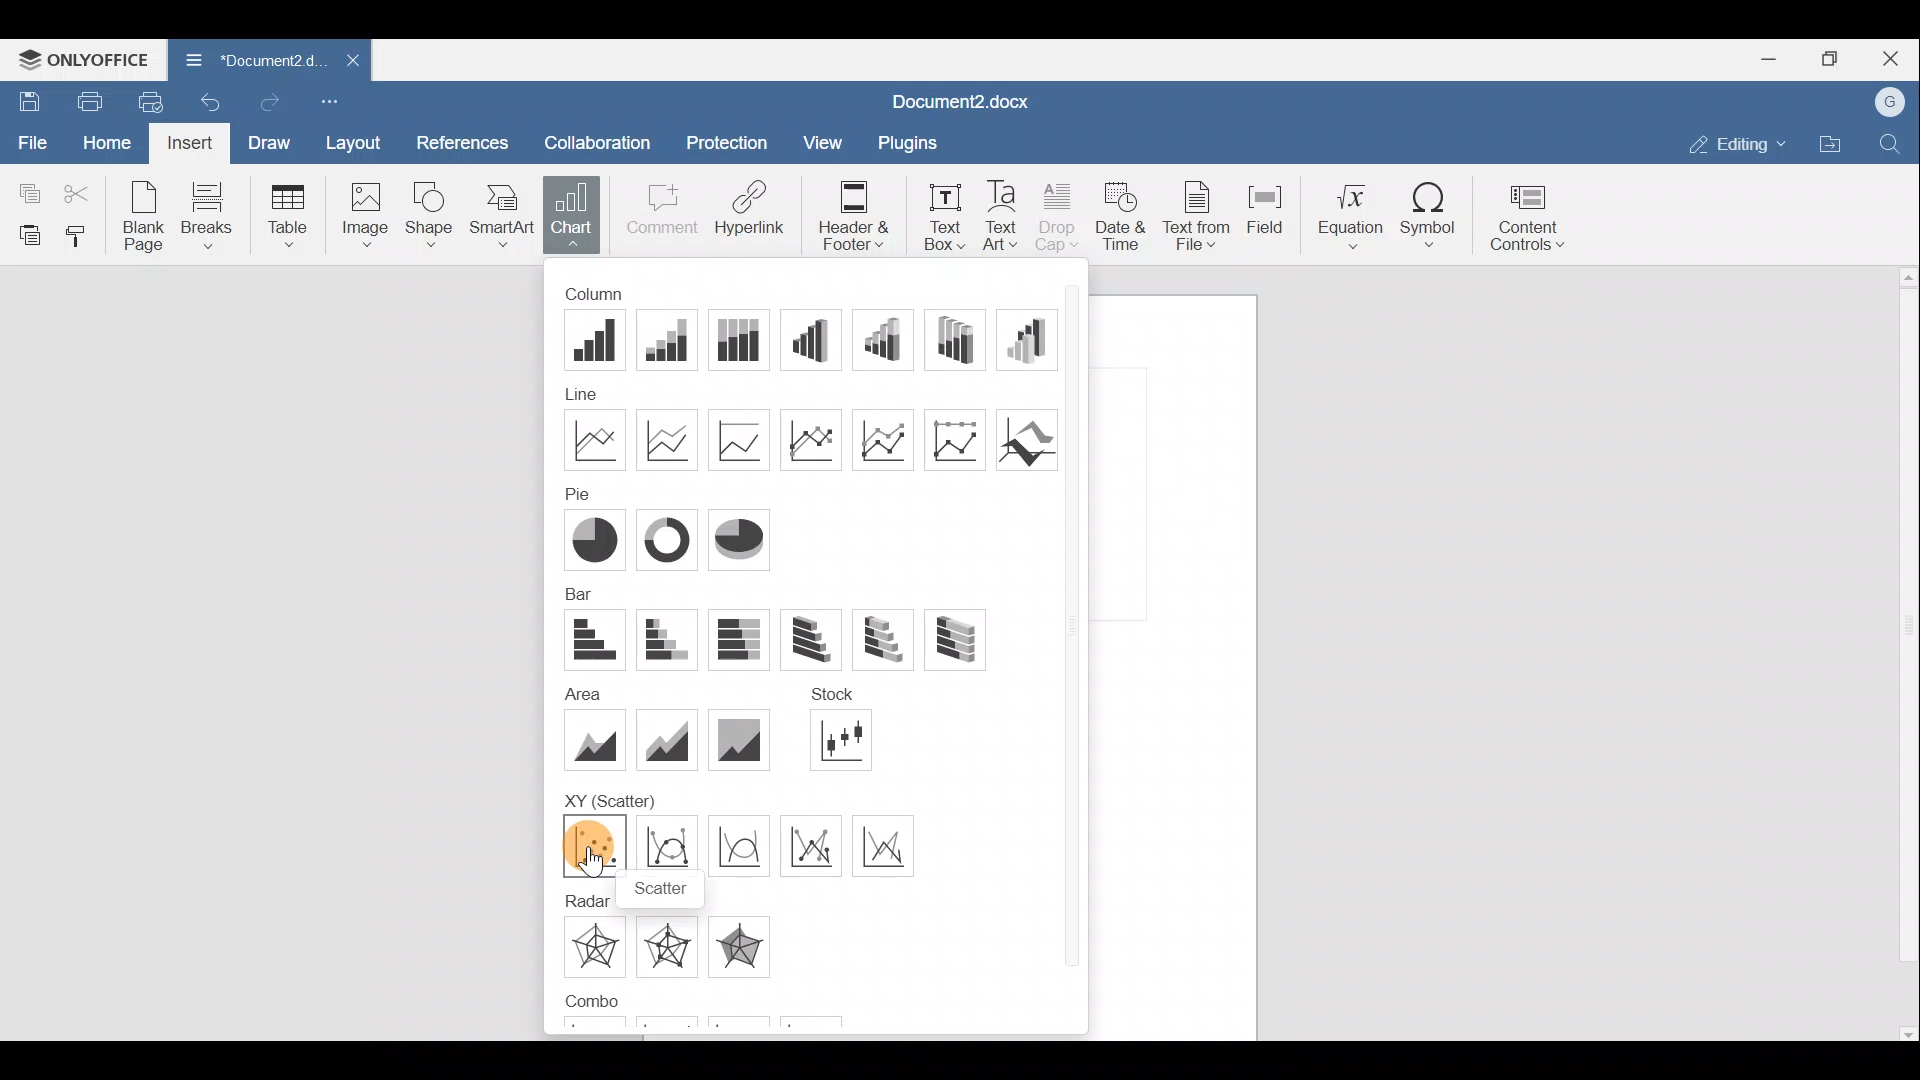 Image resolution: width=1920 pixels, height=1080 pixels. What do you see at coordinates (728, 139) in the screenshot?
I see `Protection` at bounding box center [728, 139].